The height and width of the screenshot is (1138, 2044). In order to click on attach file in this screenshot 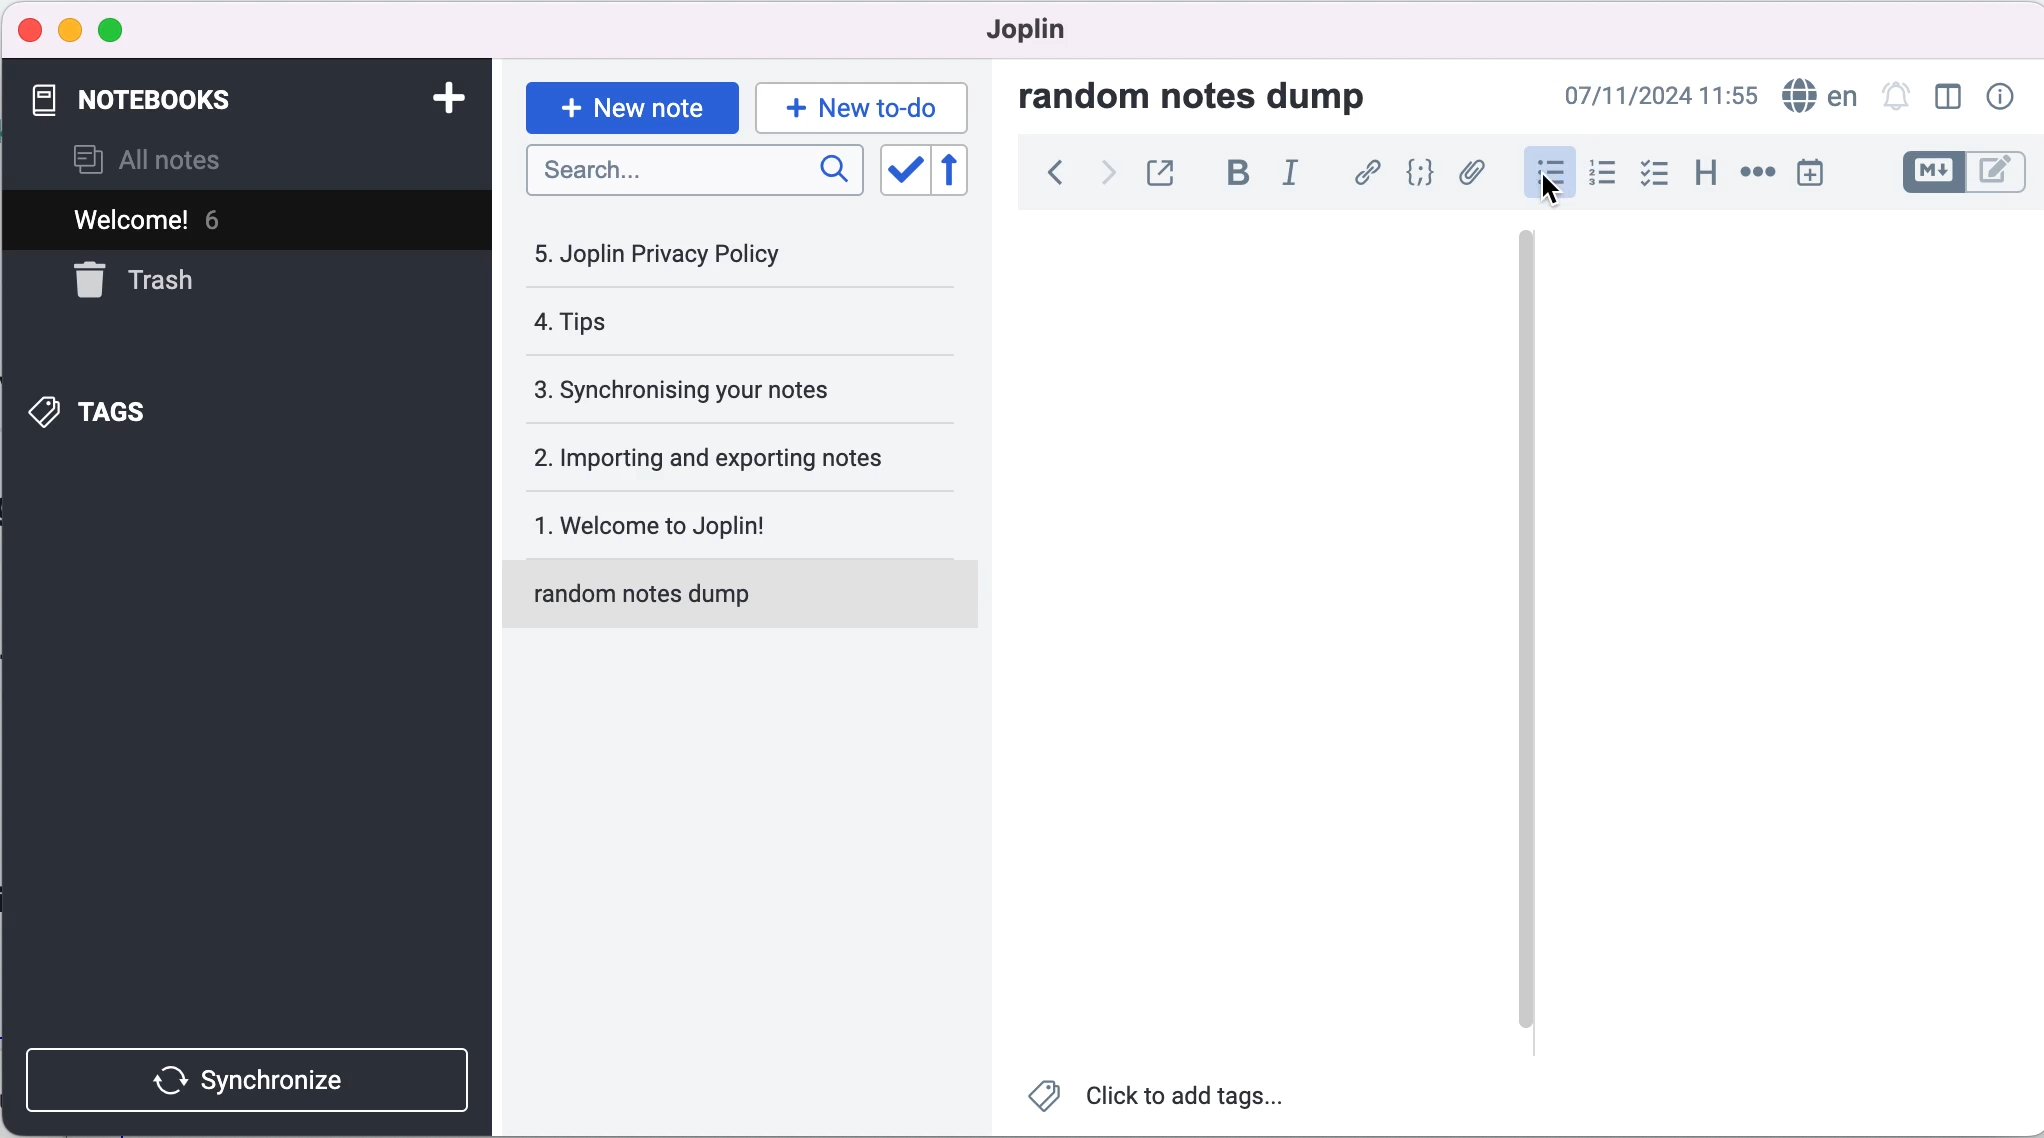, I will do `click(1470, 175)`.